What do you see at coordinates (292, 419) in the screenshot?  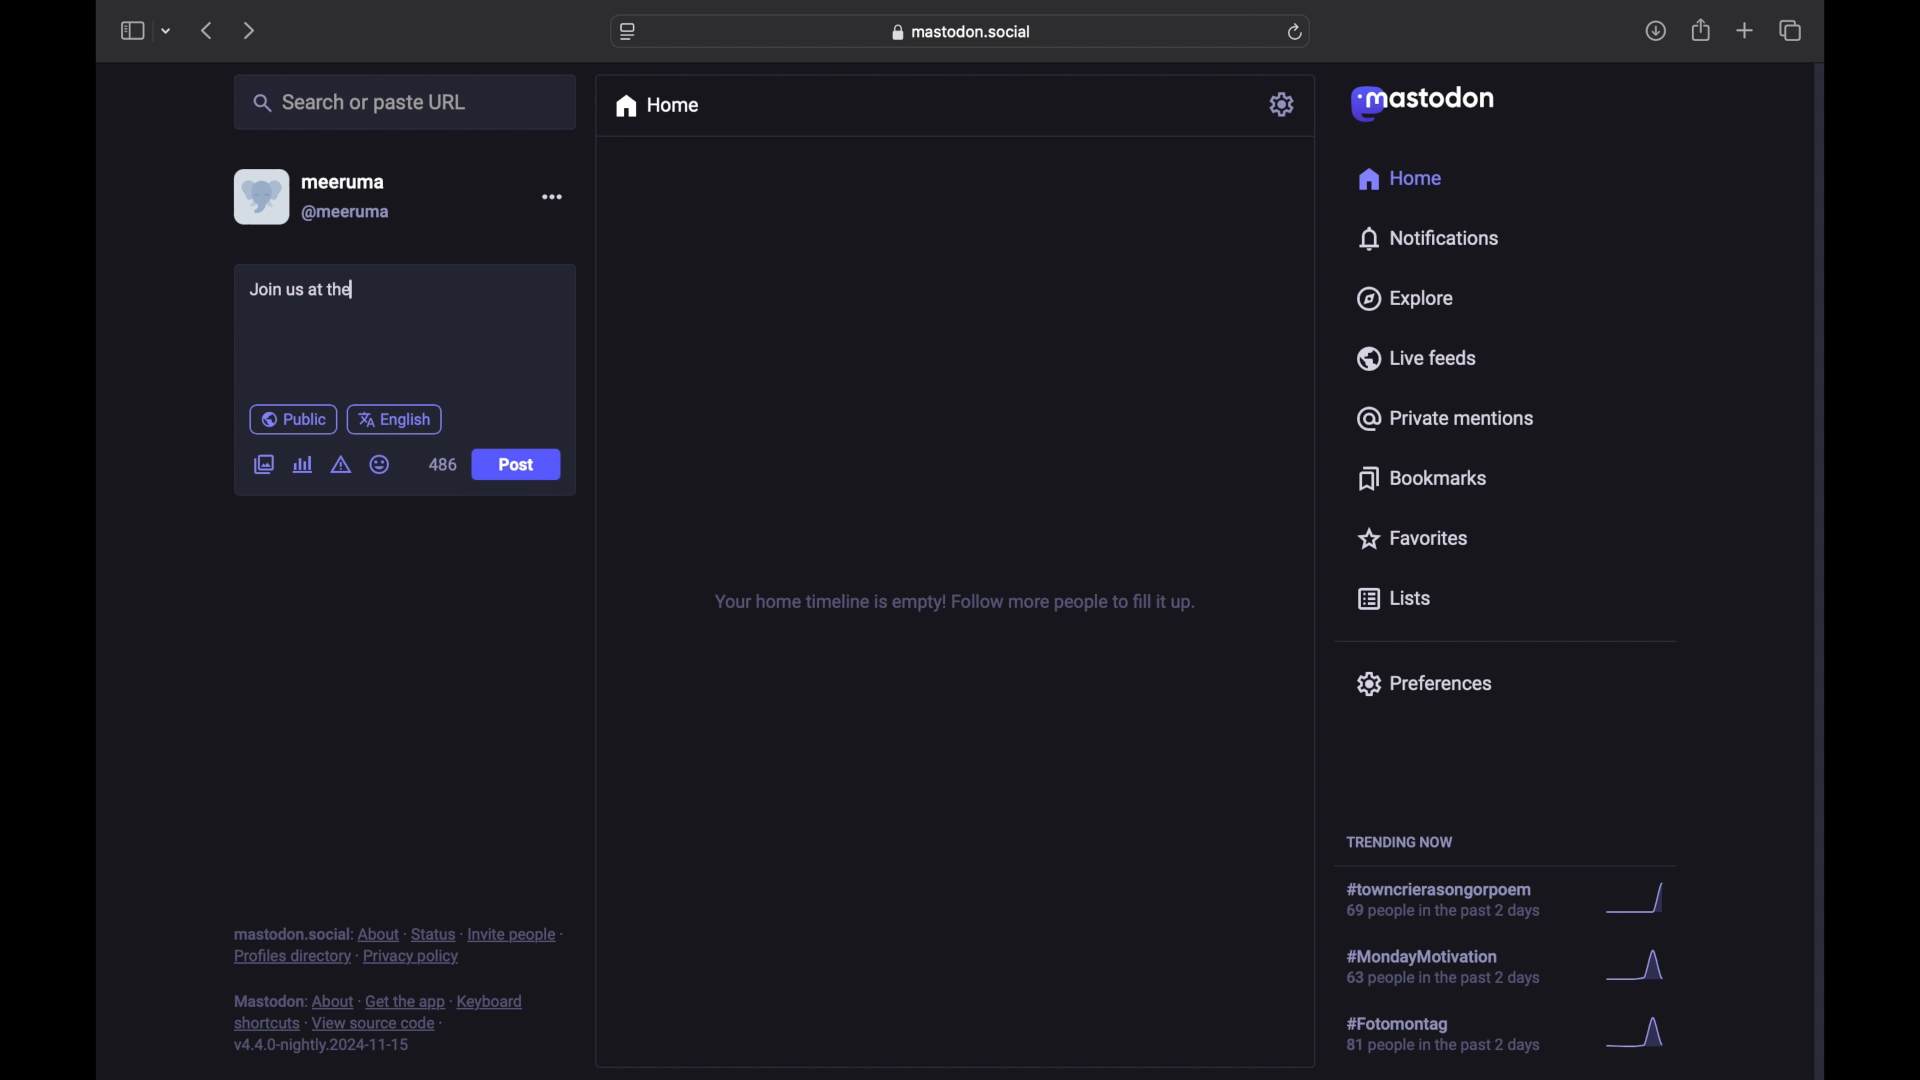 I see `public` at bounding box center [292, 419].